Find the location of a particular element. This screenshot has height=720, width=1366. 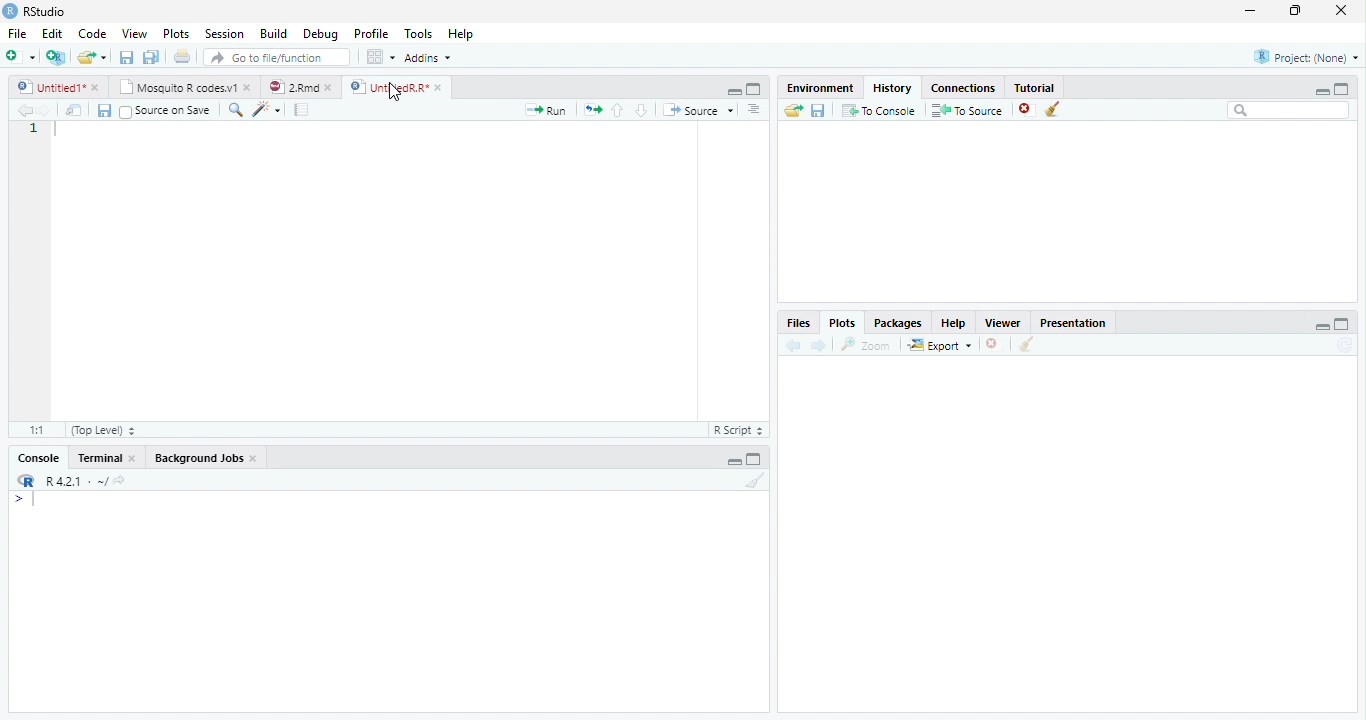

Go to file/function is located at coordinates (277, 56).